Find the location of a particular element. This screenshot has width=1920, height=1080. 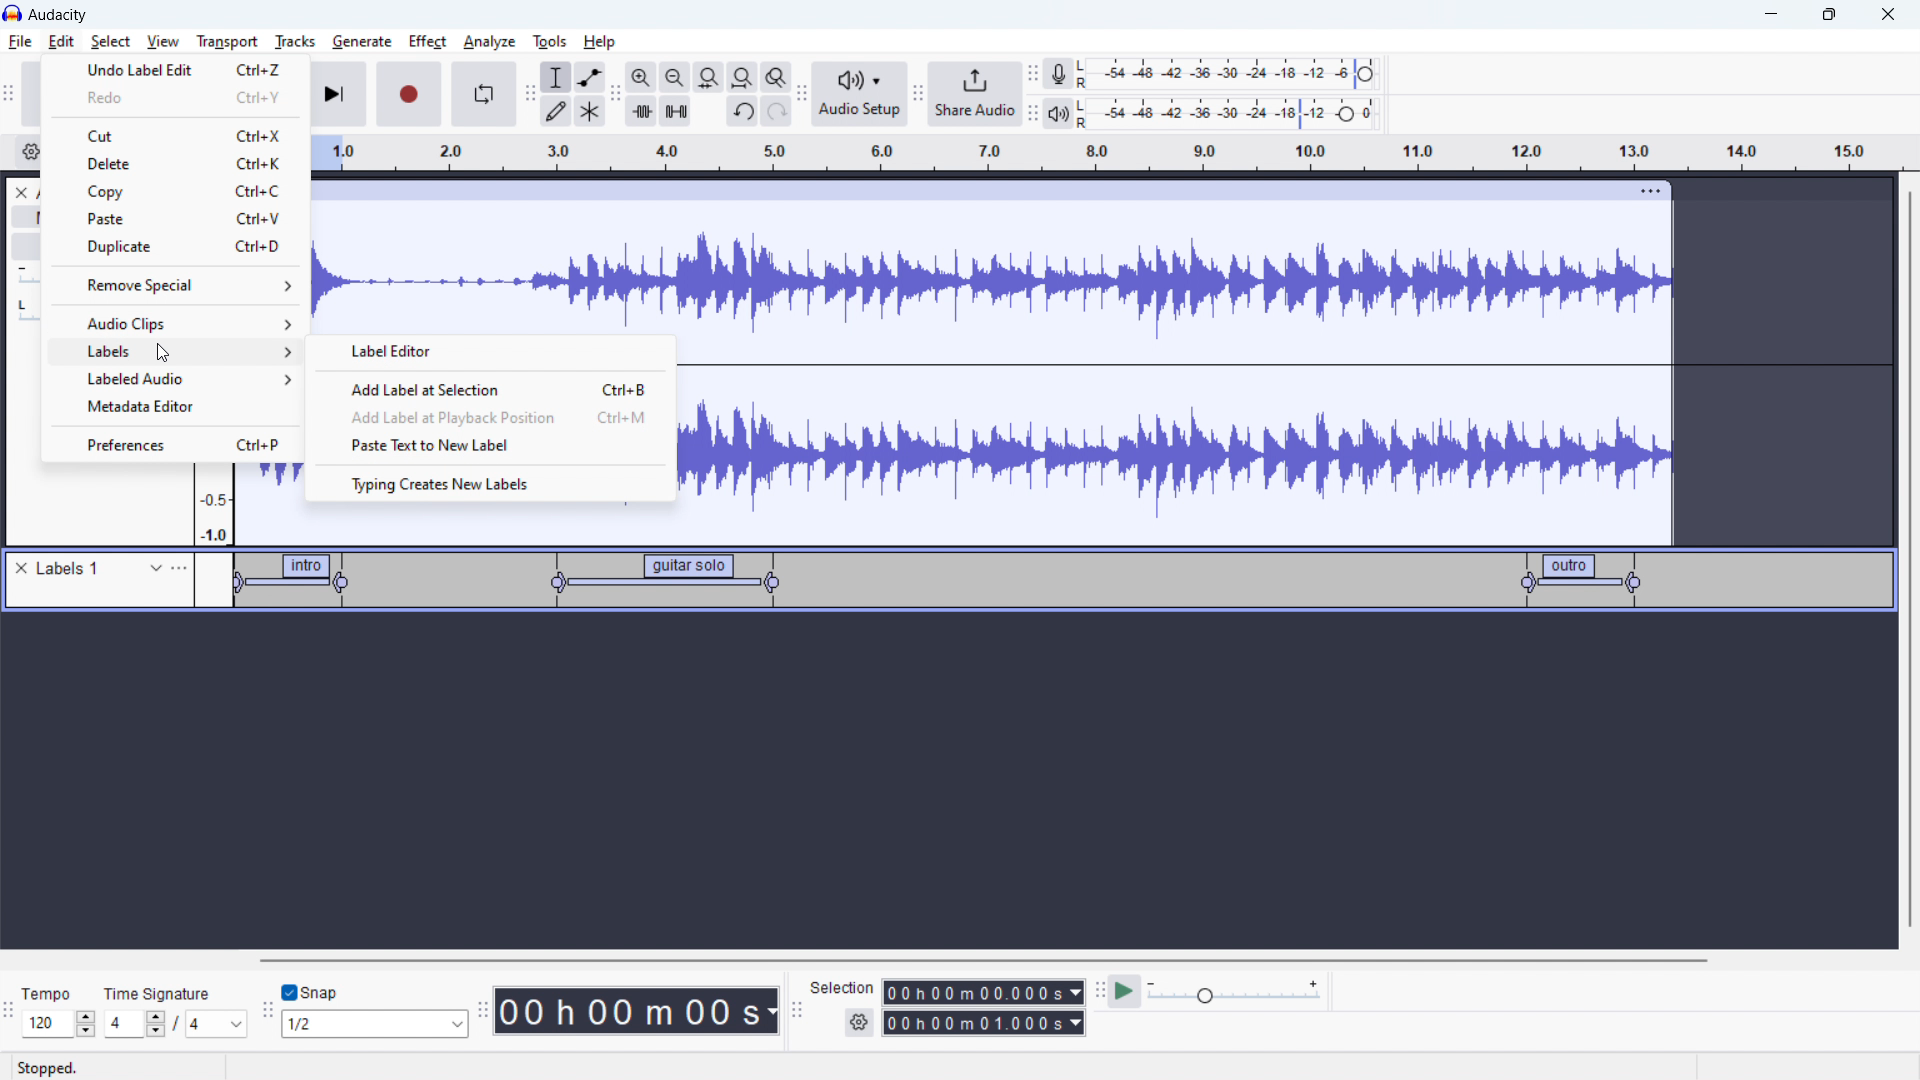

file is located at coordinates (21, 42).